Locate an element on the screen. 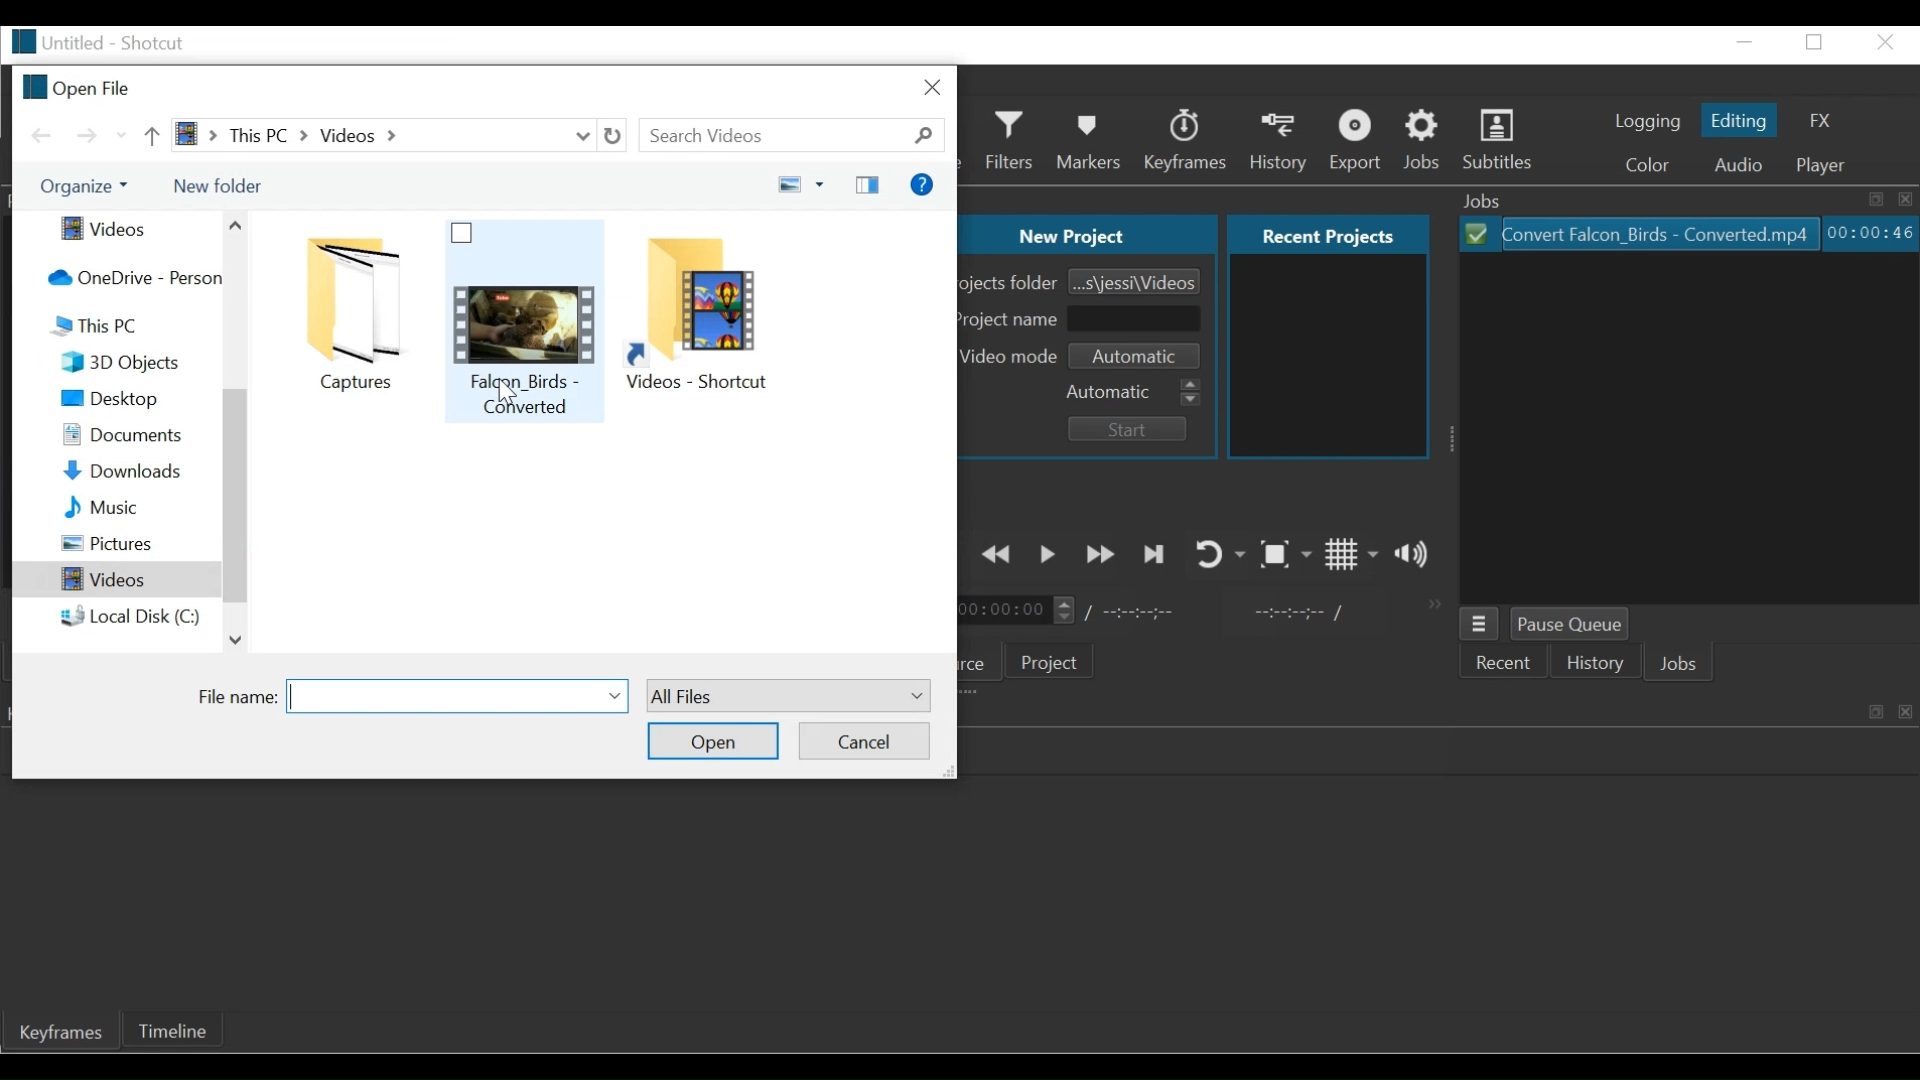 The image size is (1920, 1080). Recent projects is located at coordinates (1328, 360).